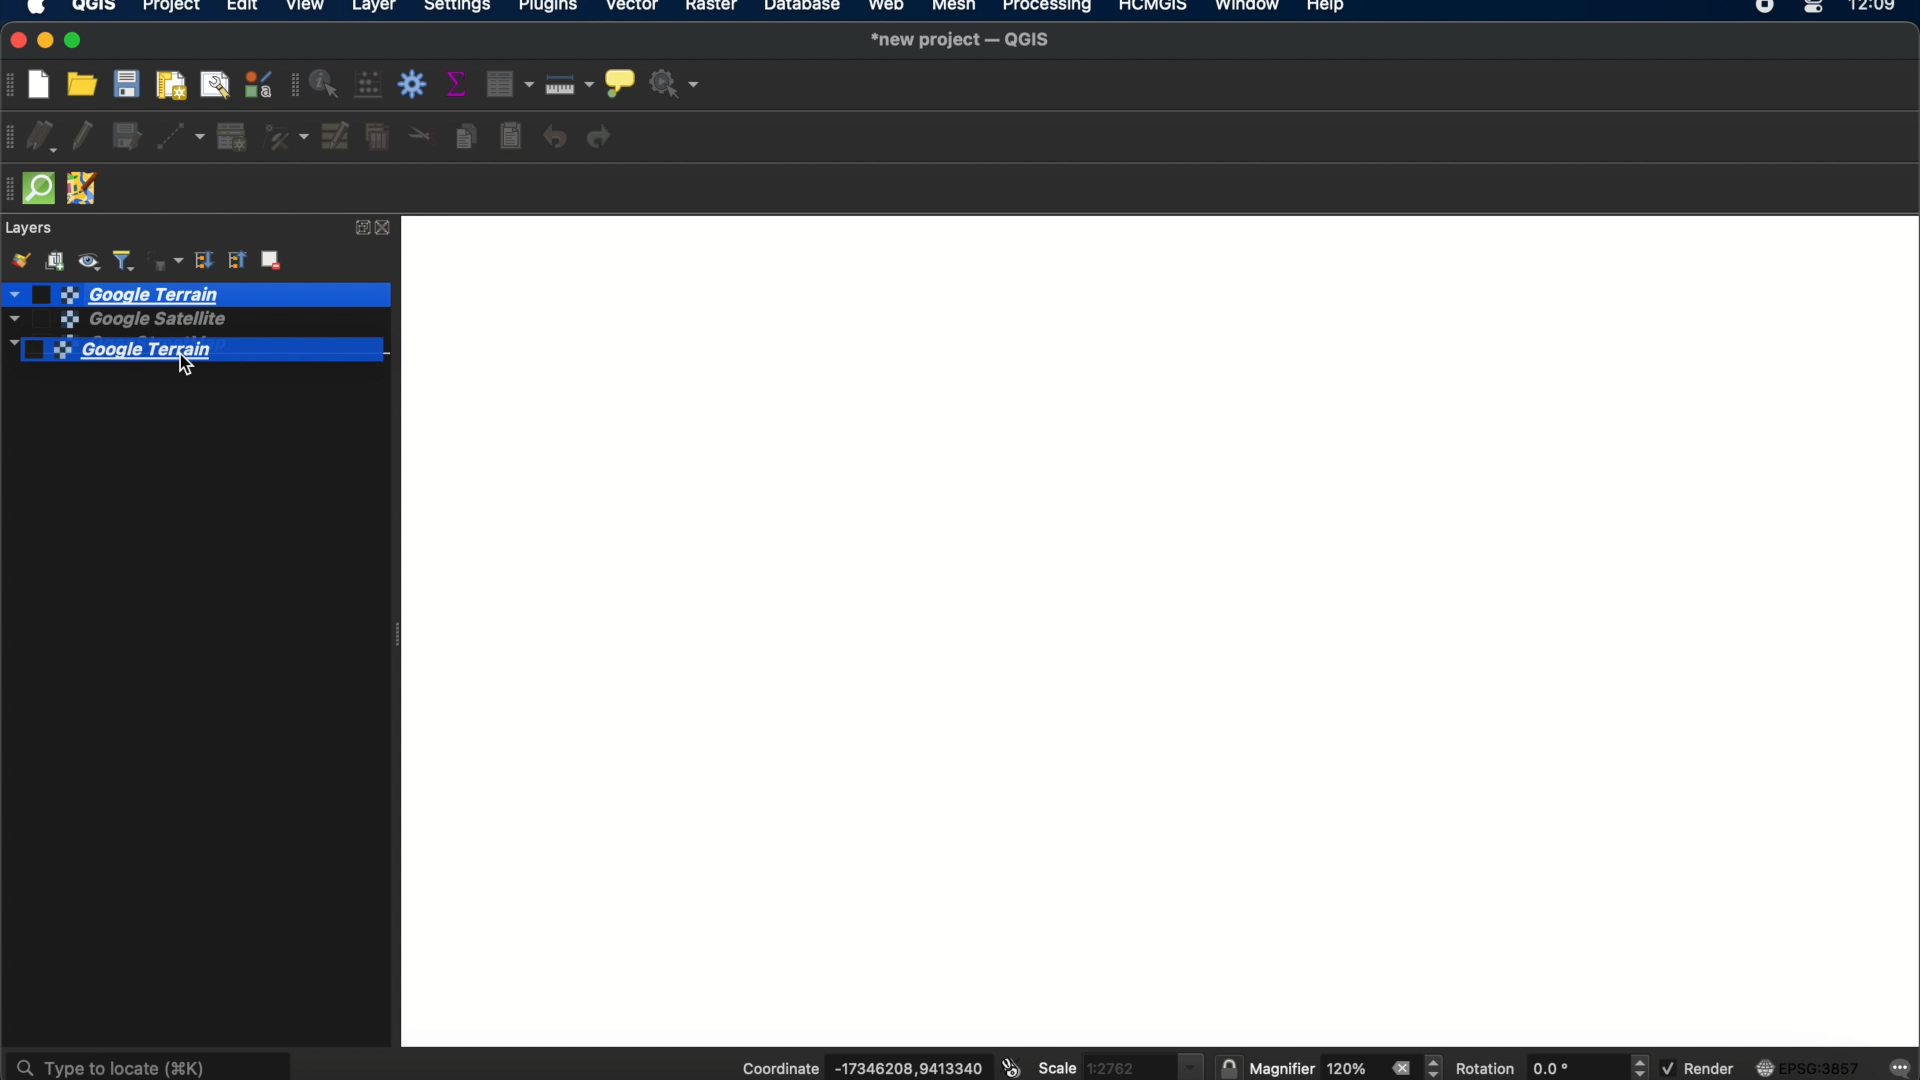 The width and height of the screenshot is (1920, 1080). Describe the element at coordinates (85, 190) in the screenshot. I see `JOSM remote` at that location.